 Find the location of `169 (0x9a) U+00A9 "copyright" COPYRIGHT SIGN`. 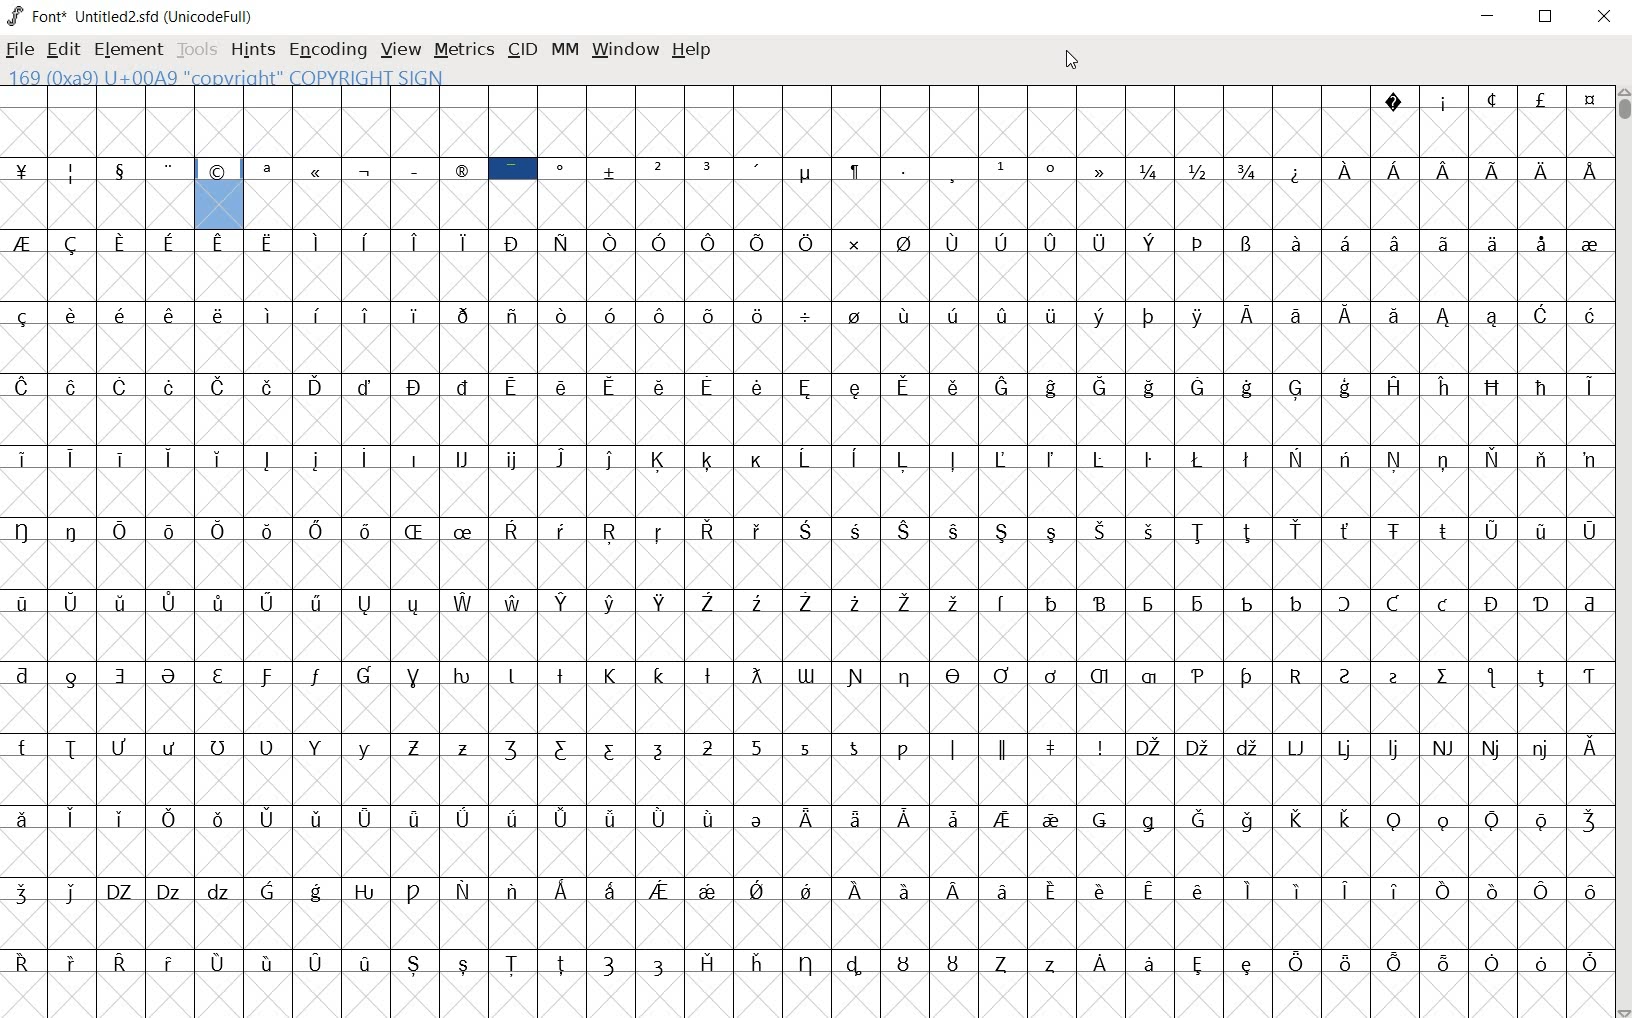

169 (0x9a) U+00A9 "copyright" COPYRIGHT SIGN is located at coordinates (321, 77).